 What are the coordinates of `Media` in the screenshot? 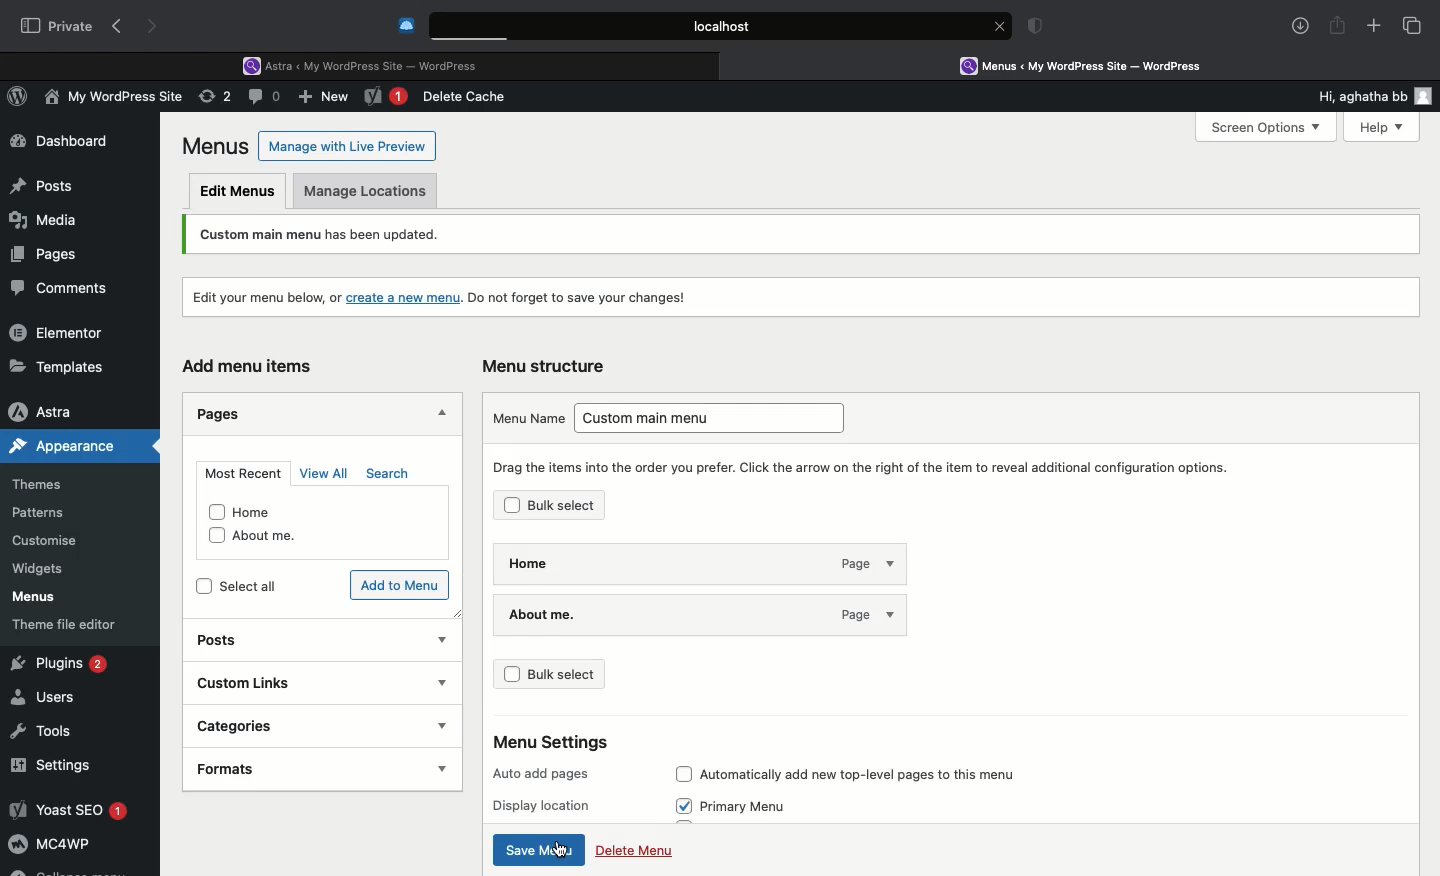 It's located at (46, 217).